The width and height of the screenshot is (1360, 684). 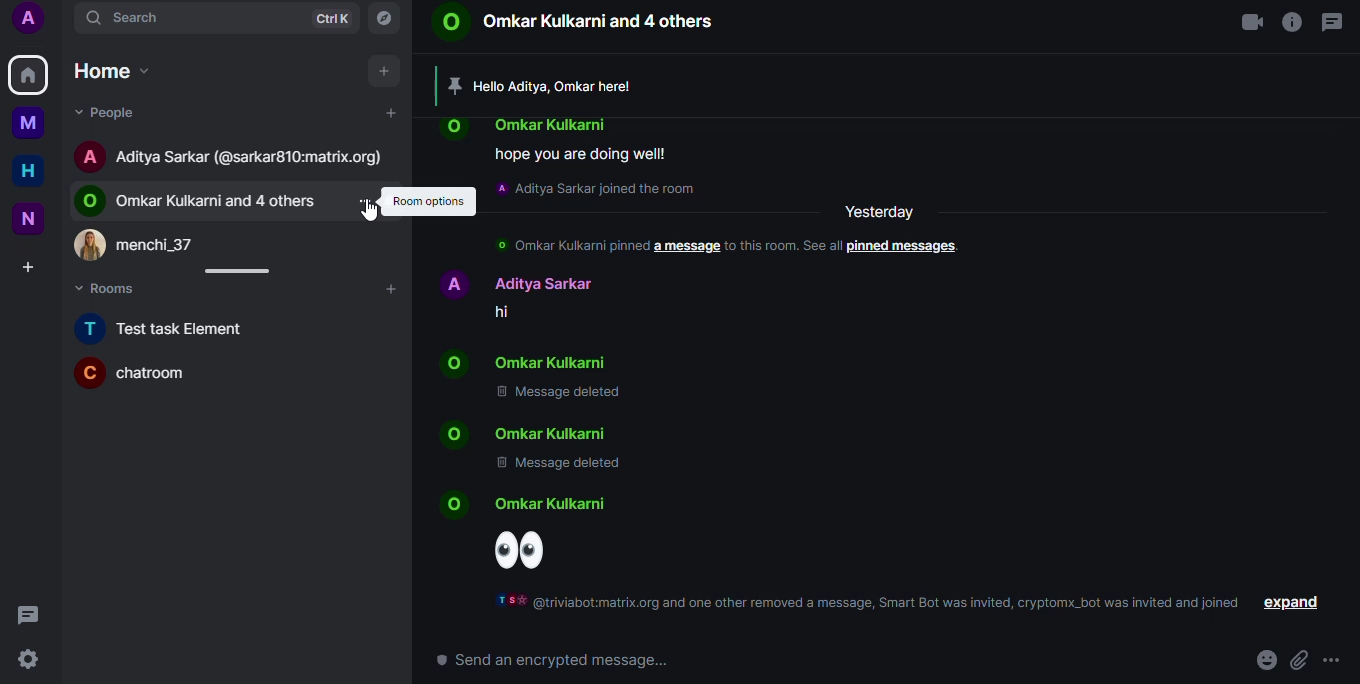 I want to click on info, so click(x=871, y=605).